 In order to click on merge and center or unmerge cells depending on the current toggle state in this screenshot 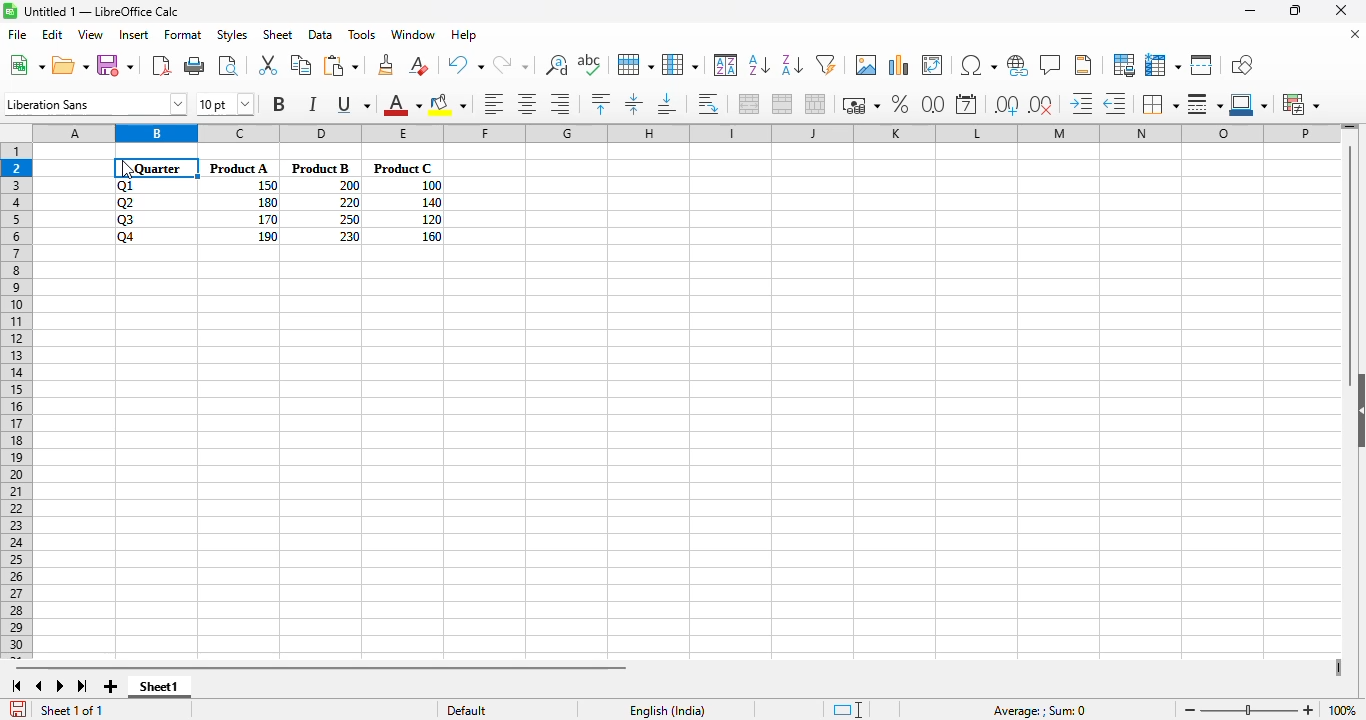, I will do `click(750, 104)`.